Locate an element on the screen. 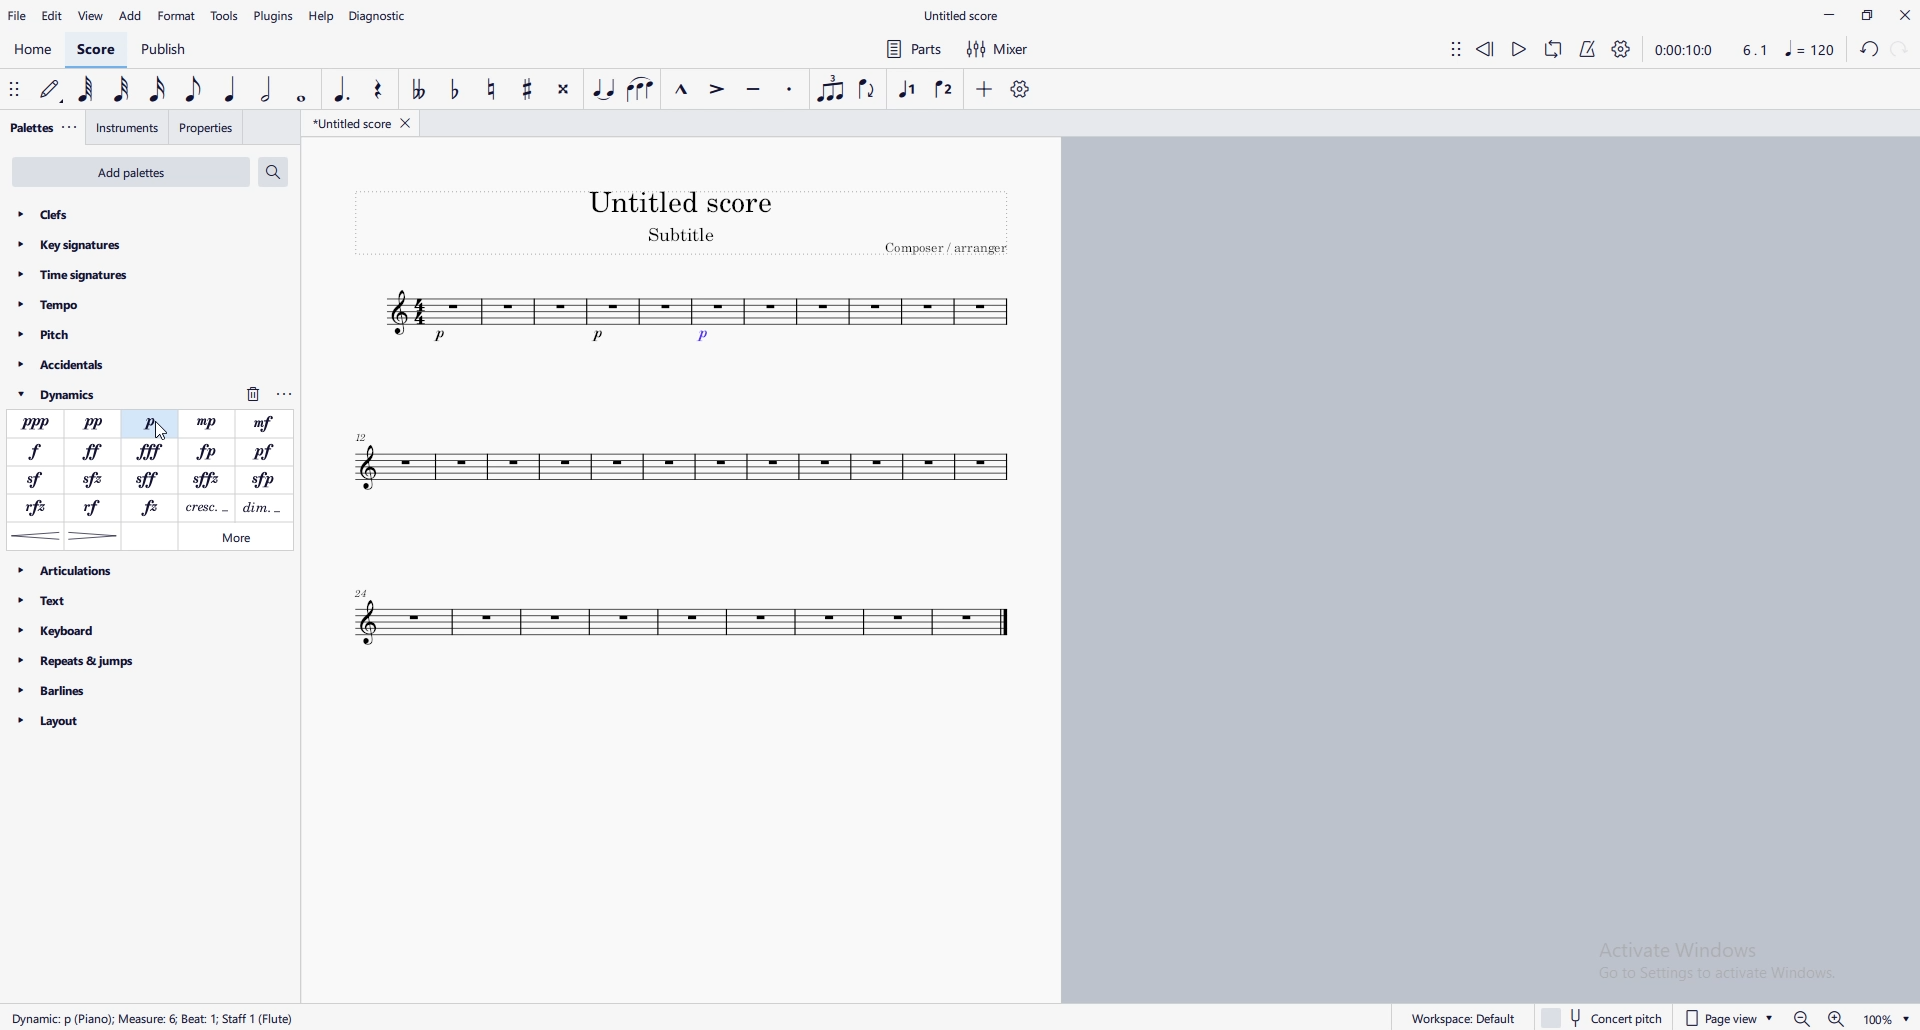 The height and width of the screenshot is (1030, 1920). sforzandopiano is located at coordinates (265, 480).